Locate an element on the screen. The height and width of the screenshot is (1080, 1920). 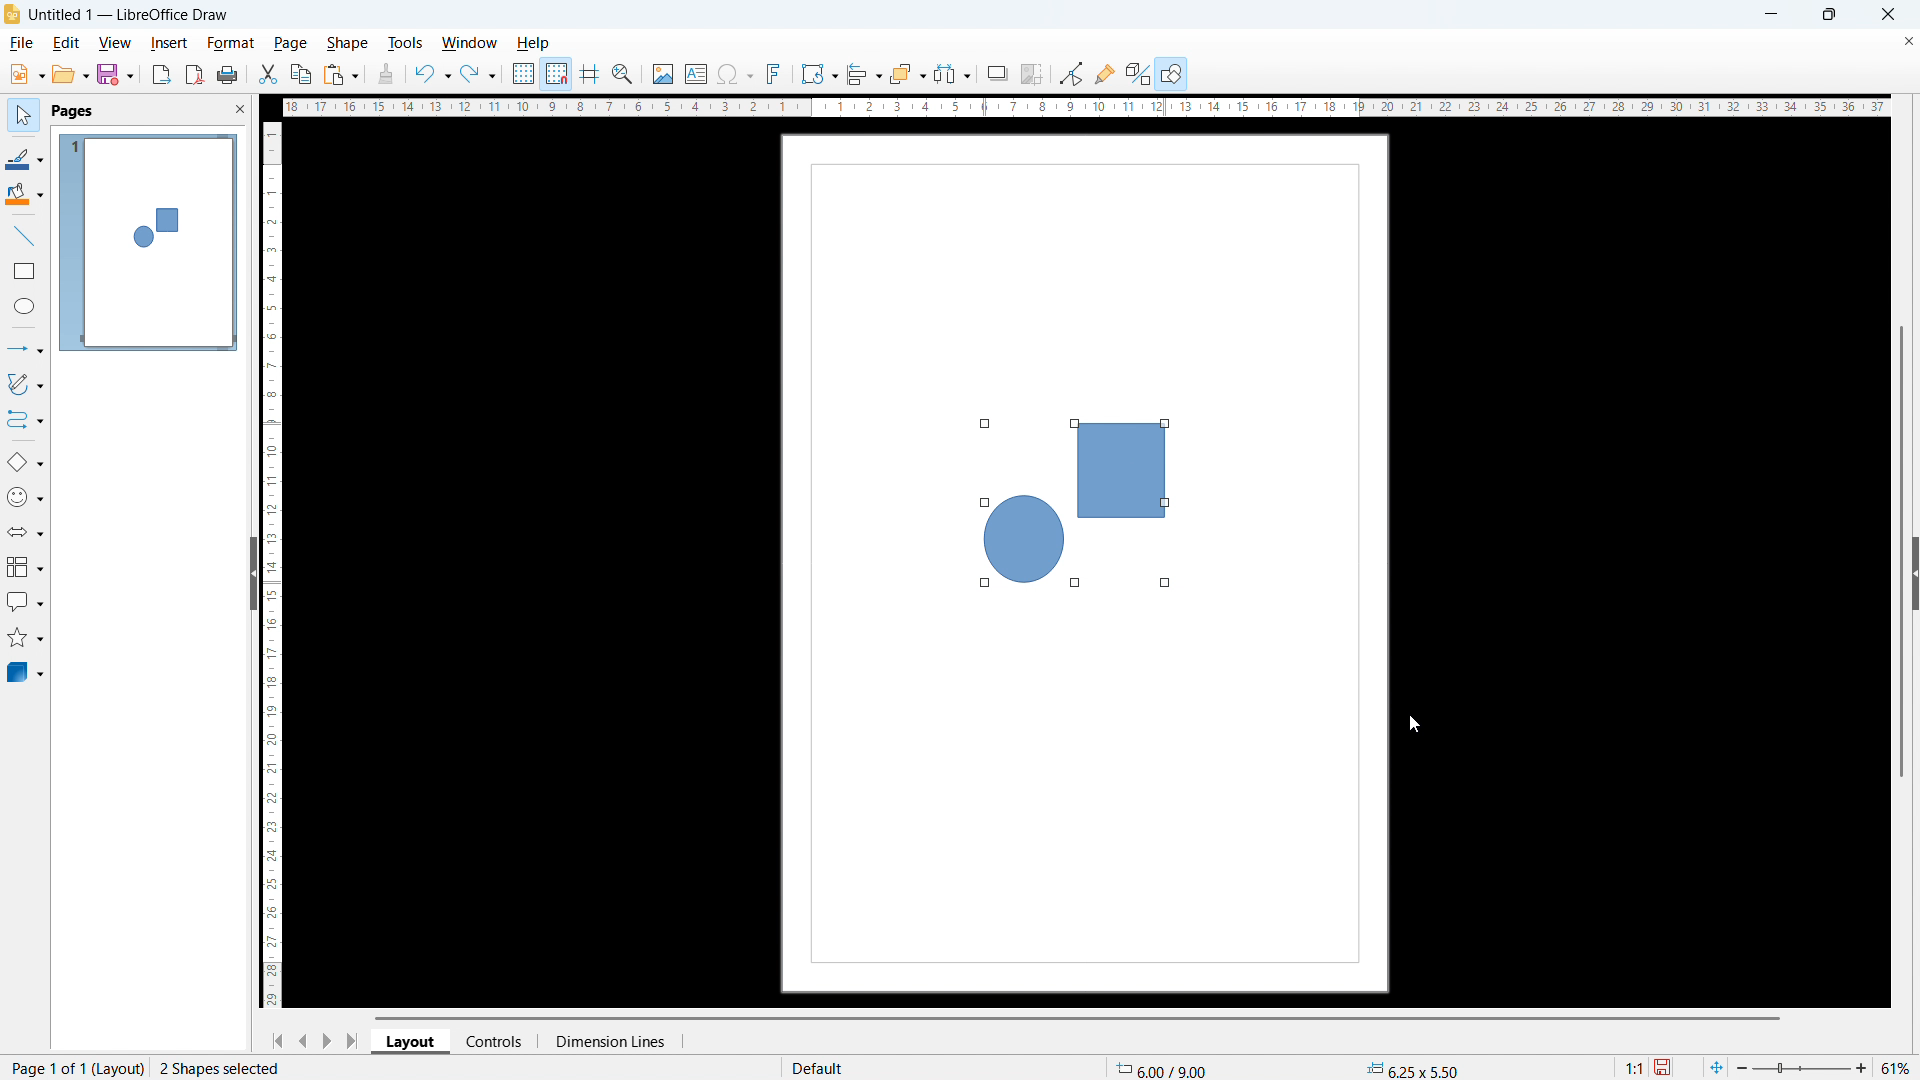
view is located at coordinates (115, 44).